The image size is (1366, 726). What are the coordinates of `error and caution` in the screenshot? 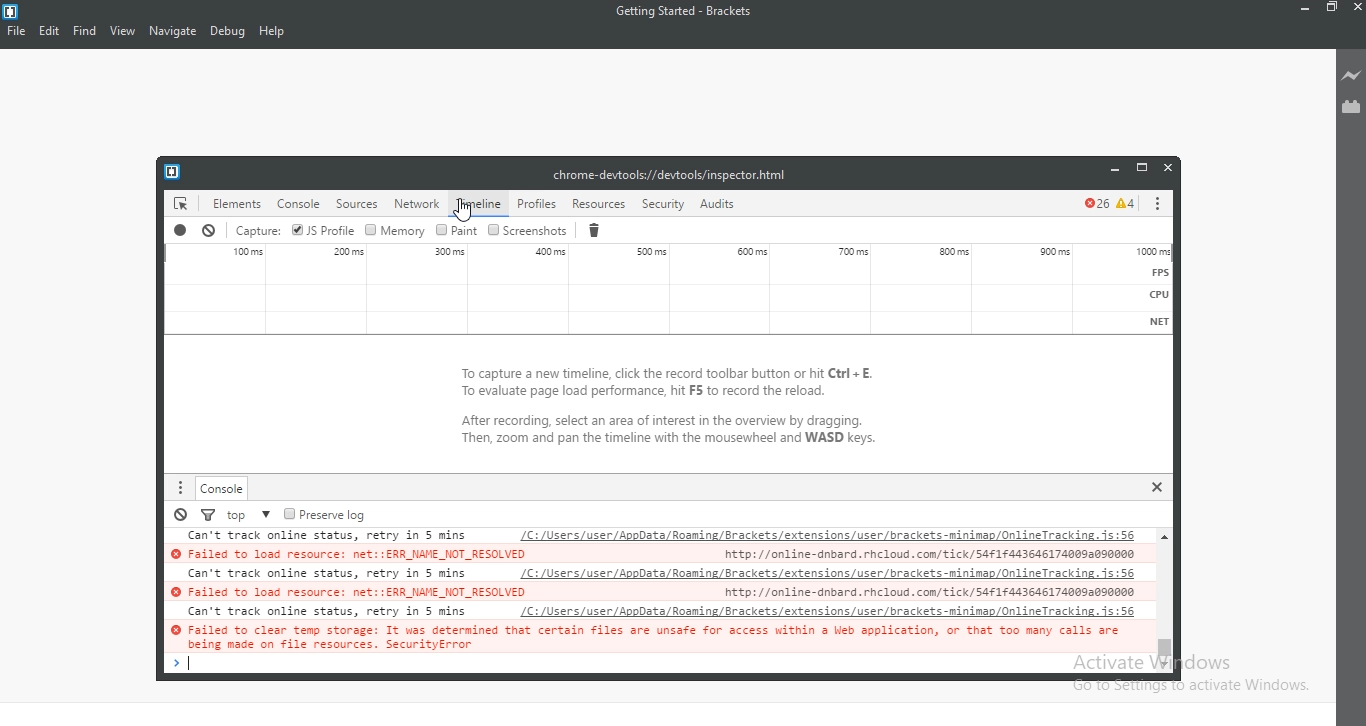 It's located at (1102, 203).